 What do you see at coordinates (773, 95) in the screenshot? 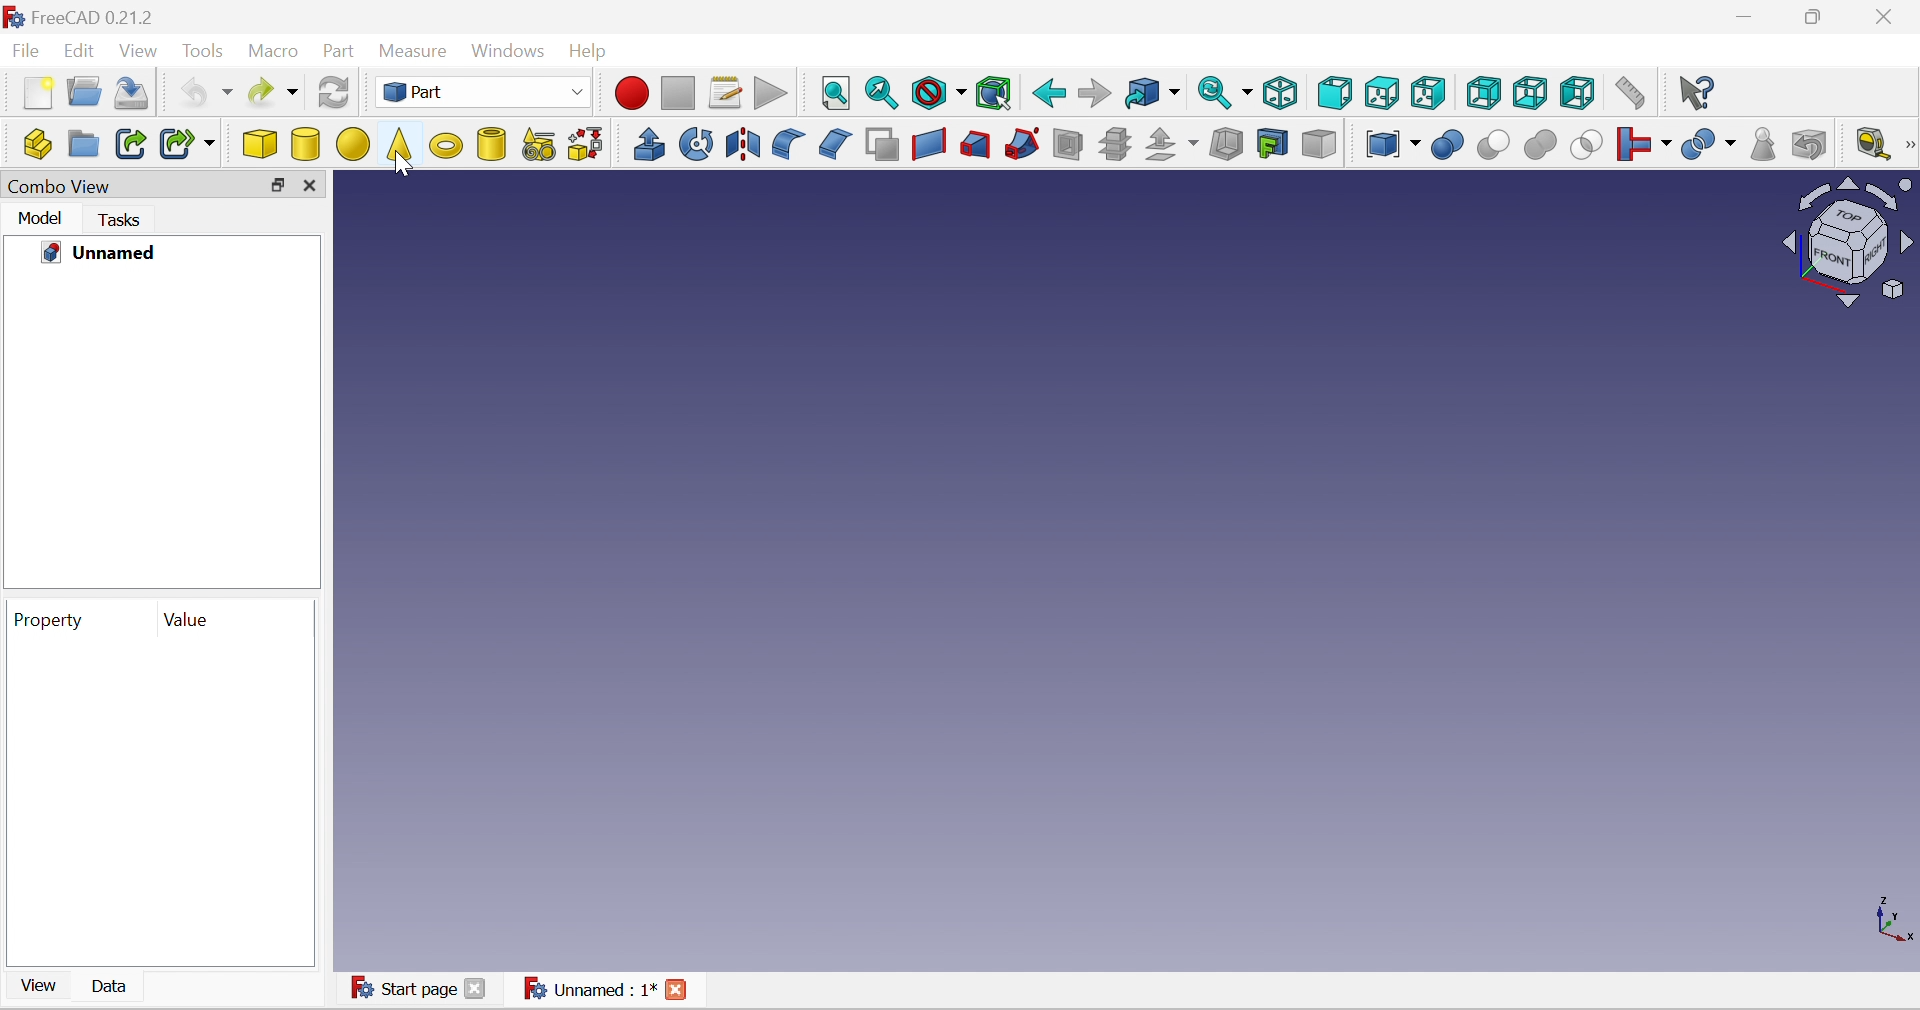
I see `Execute macro` at bounding box center [773, 95].